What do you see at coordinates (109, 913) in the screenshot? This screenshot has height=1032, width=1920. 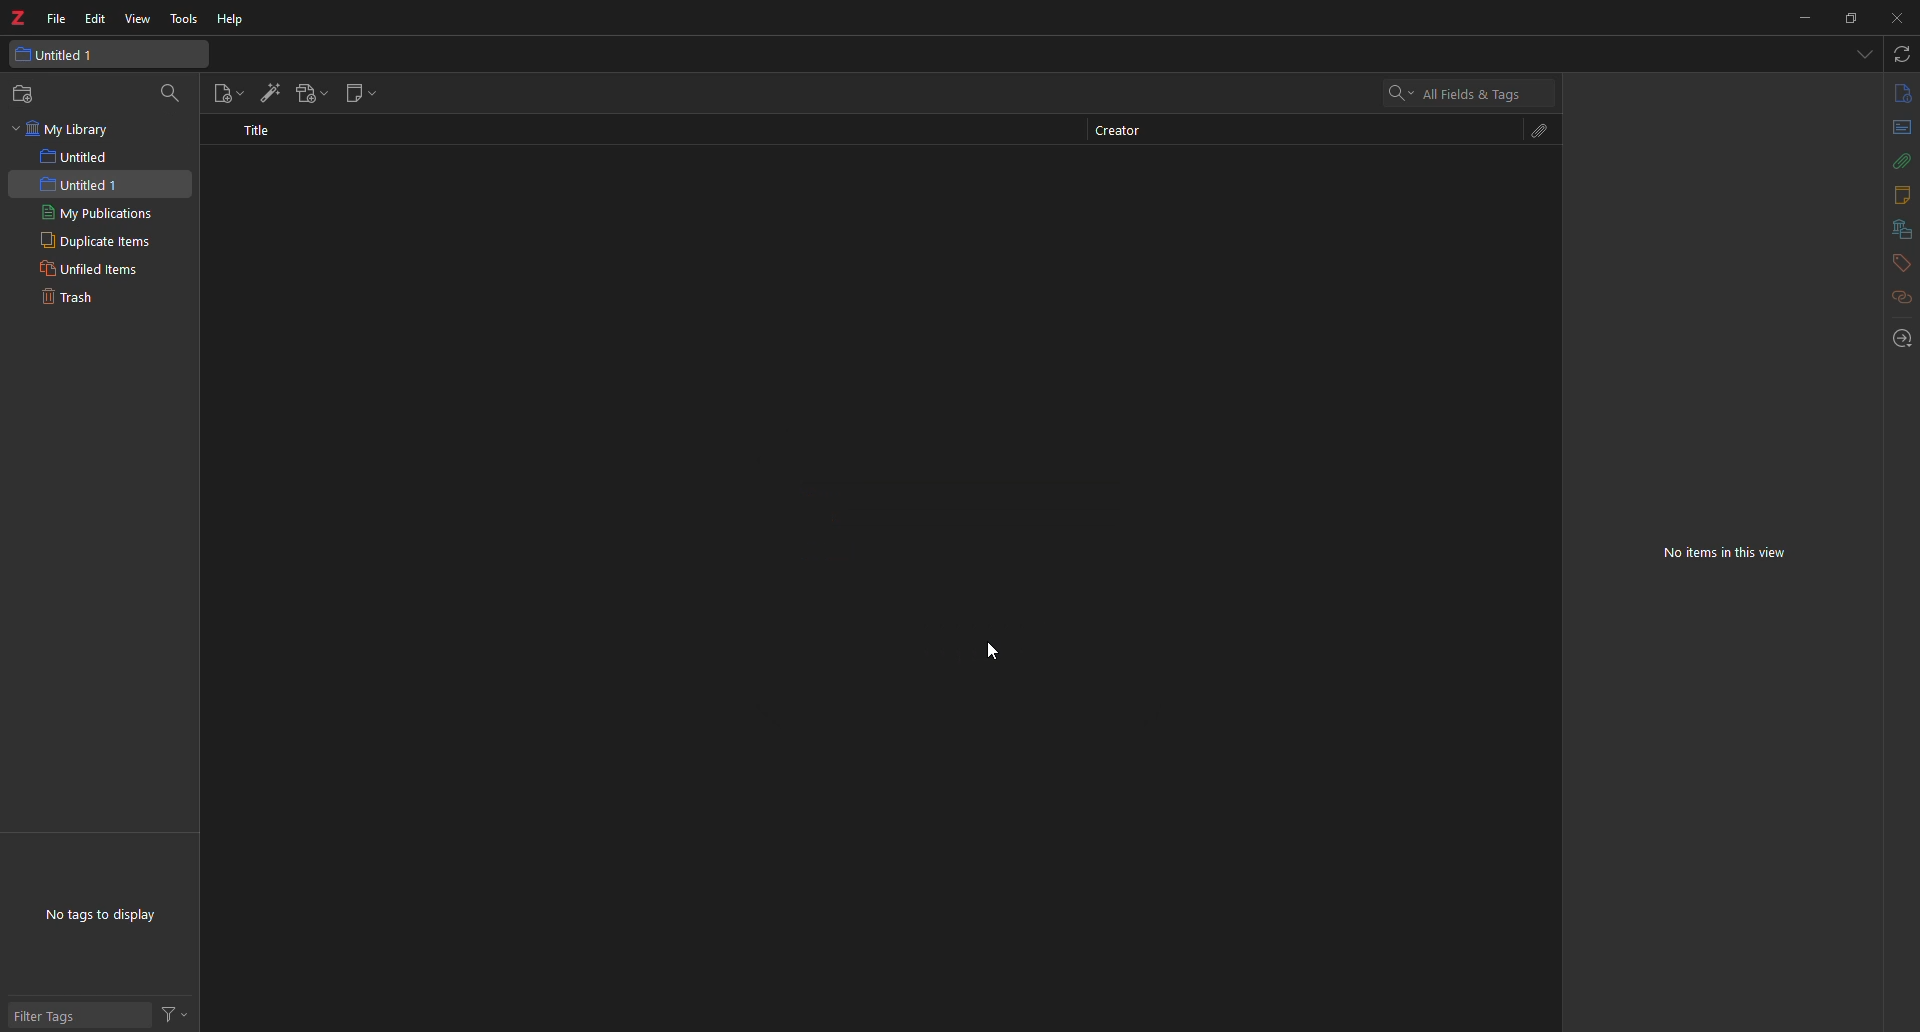 I see `no tags to display` at bounding box center [109, 913].